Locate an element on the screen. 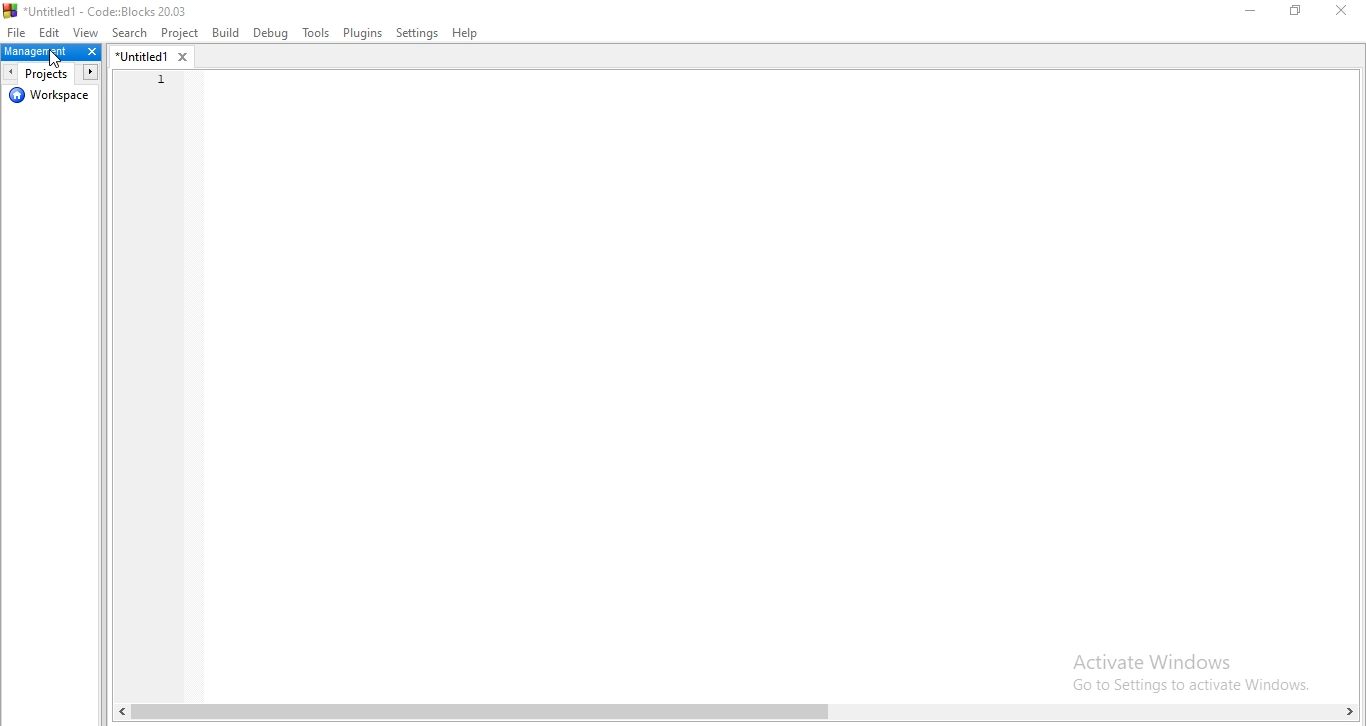 The image size is (1366, 726). 1 is located at coordinates (161, 78).